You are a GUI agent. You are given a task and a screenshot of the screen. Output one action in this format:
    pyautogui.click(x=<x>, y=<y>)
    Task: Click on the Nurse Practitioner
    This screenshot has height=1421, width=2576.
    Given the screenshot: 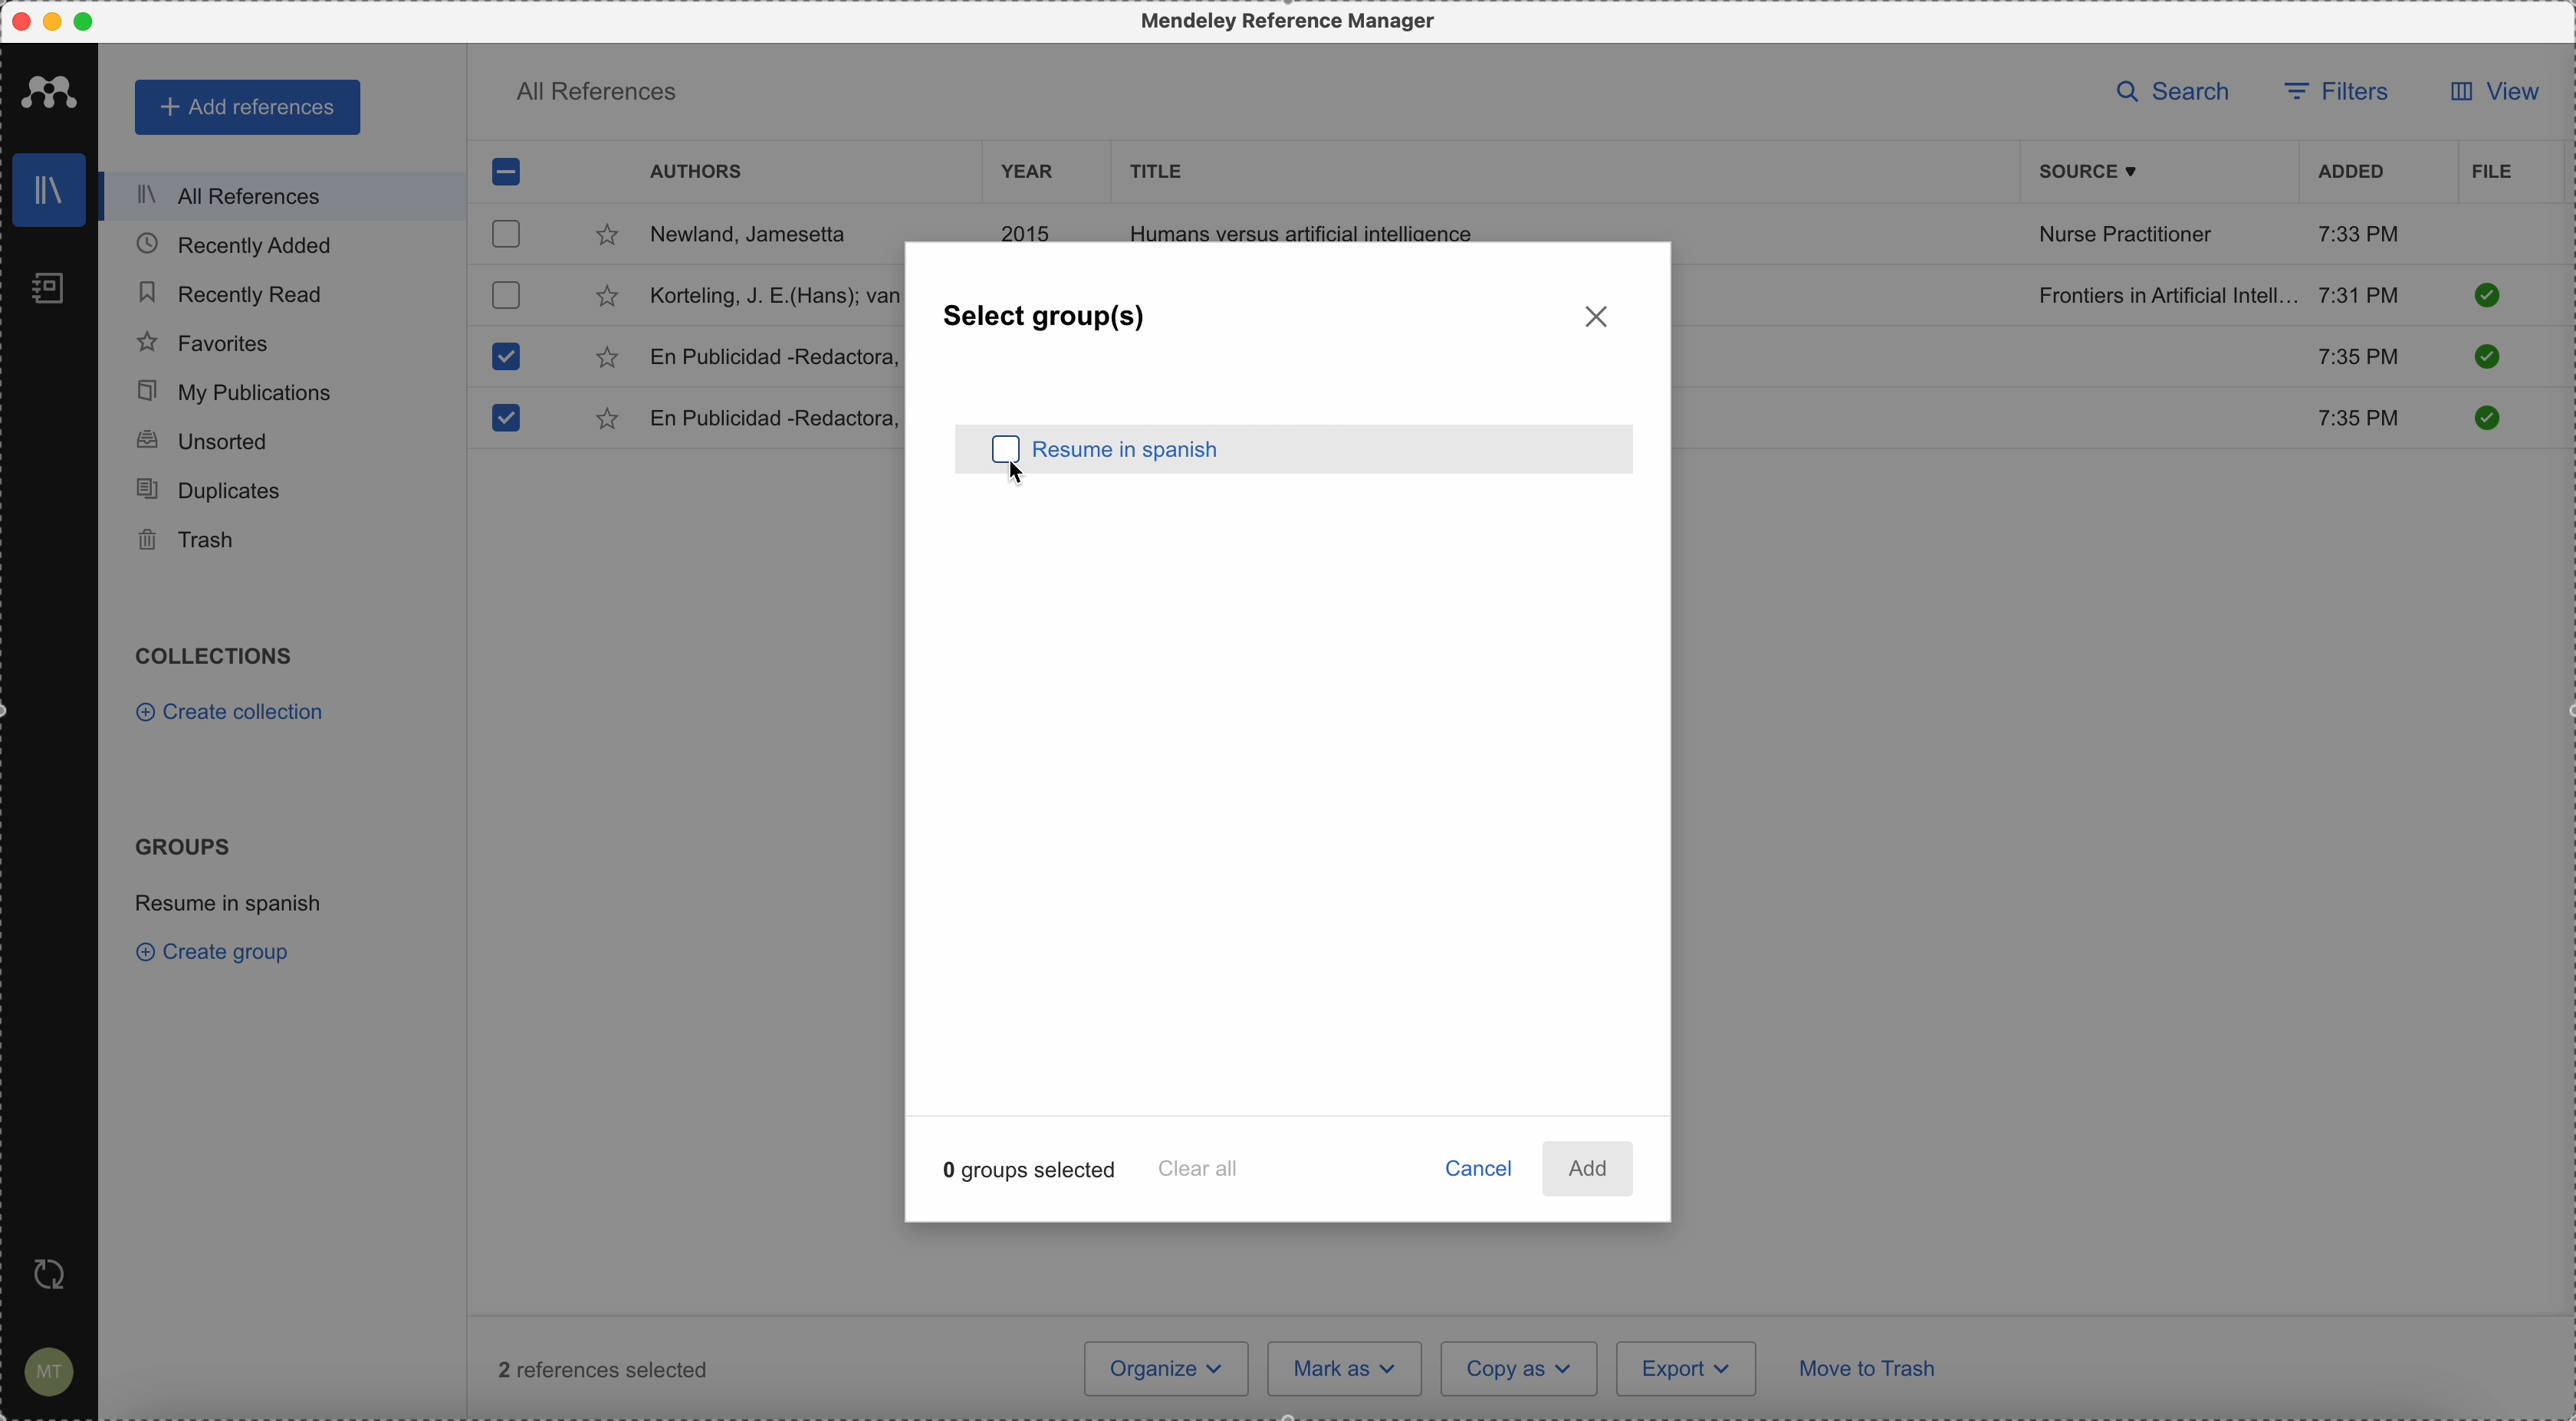 What is the action you would take?
    pyautogui.click(x=2130, y=235)
    